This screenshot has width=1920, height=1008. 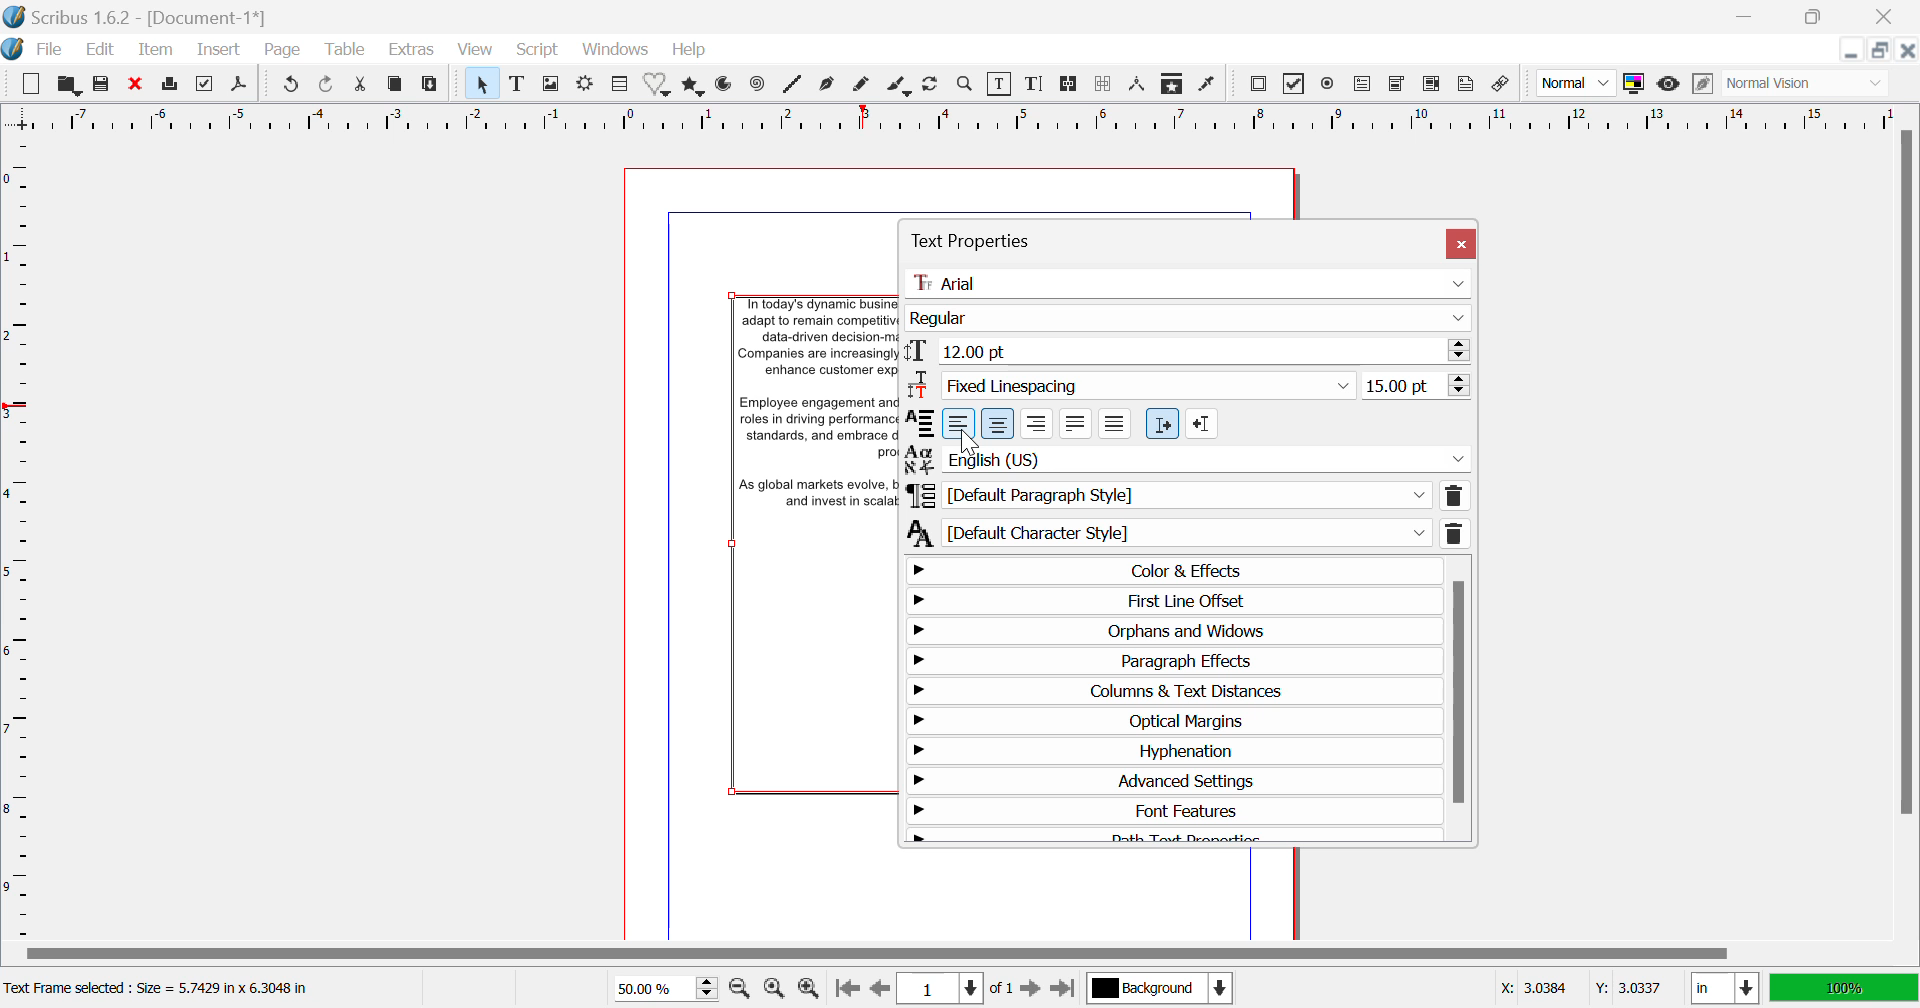 I want to click on Font Size, so click(x=1189, y=356).